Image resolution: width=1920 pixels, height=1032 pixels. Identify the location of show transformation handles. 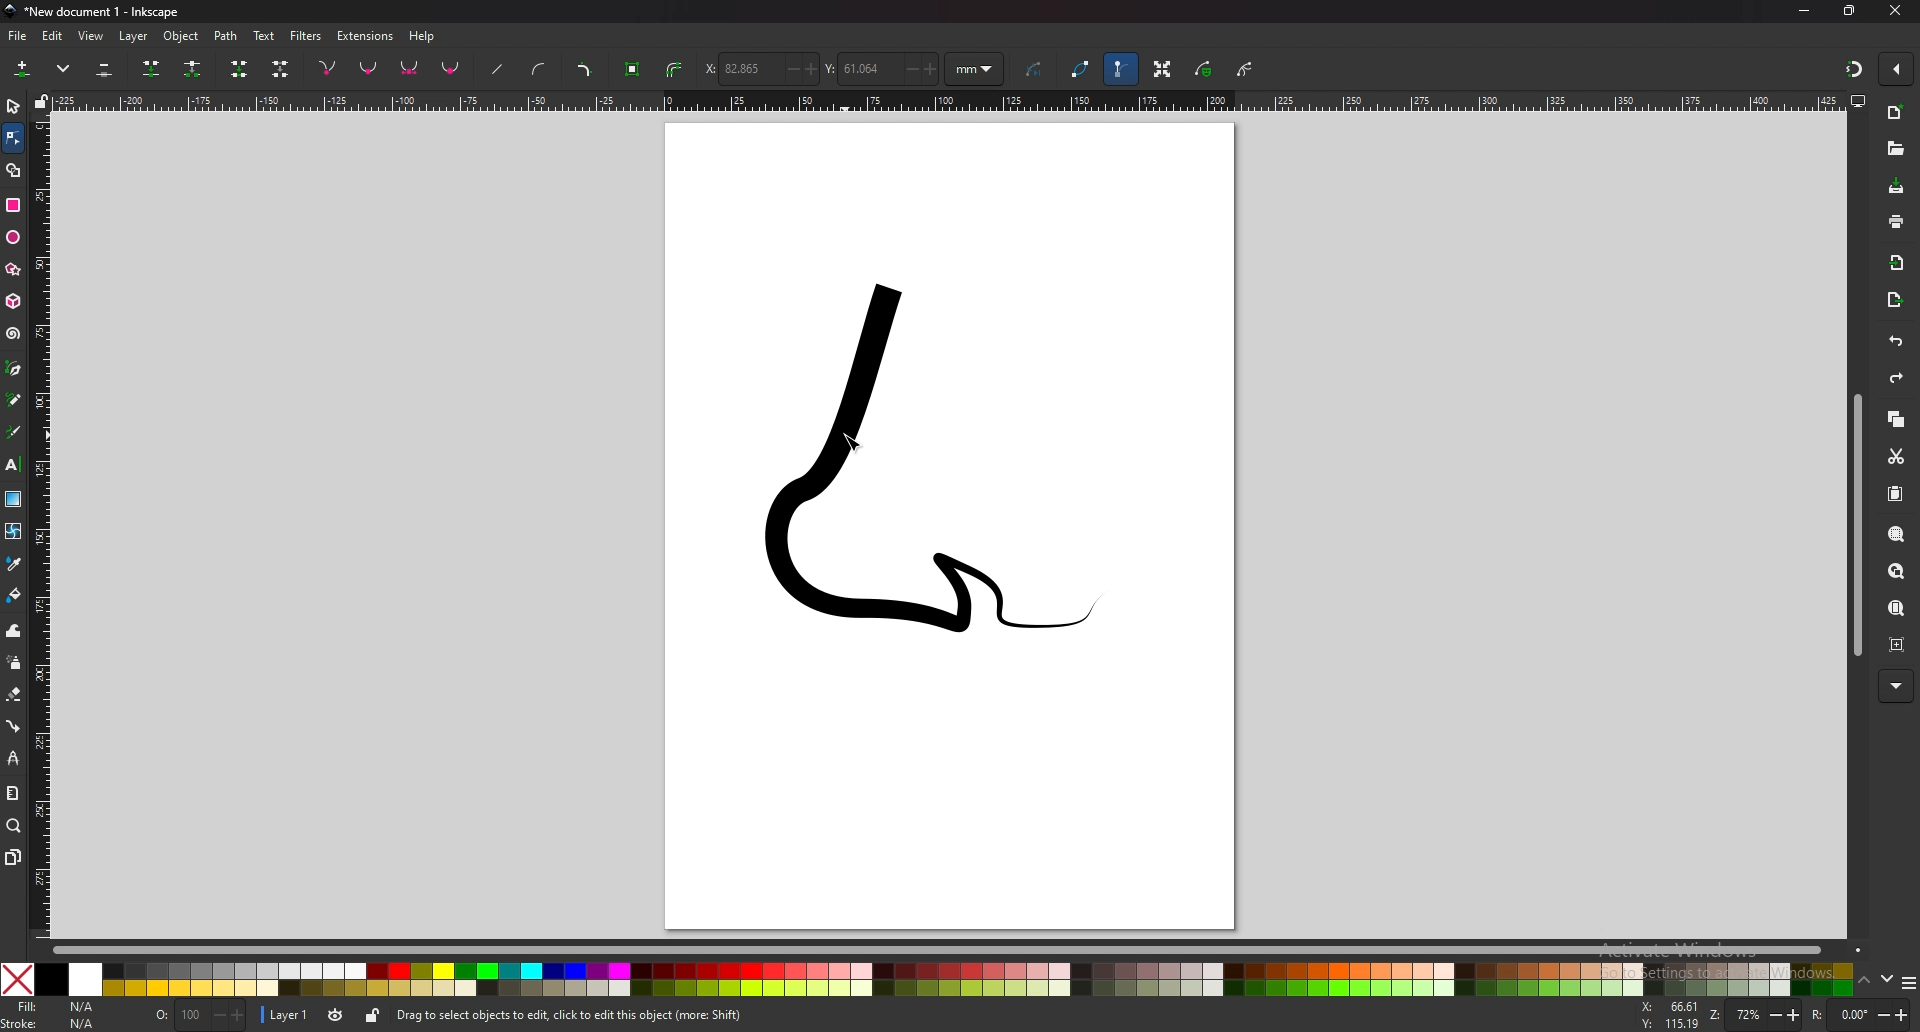
(1162, 69).